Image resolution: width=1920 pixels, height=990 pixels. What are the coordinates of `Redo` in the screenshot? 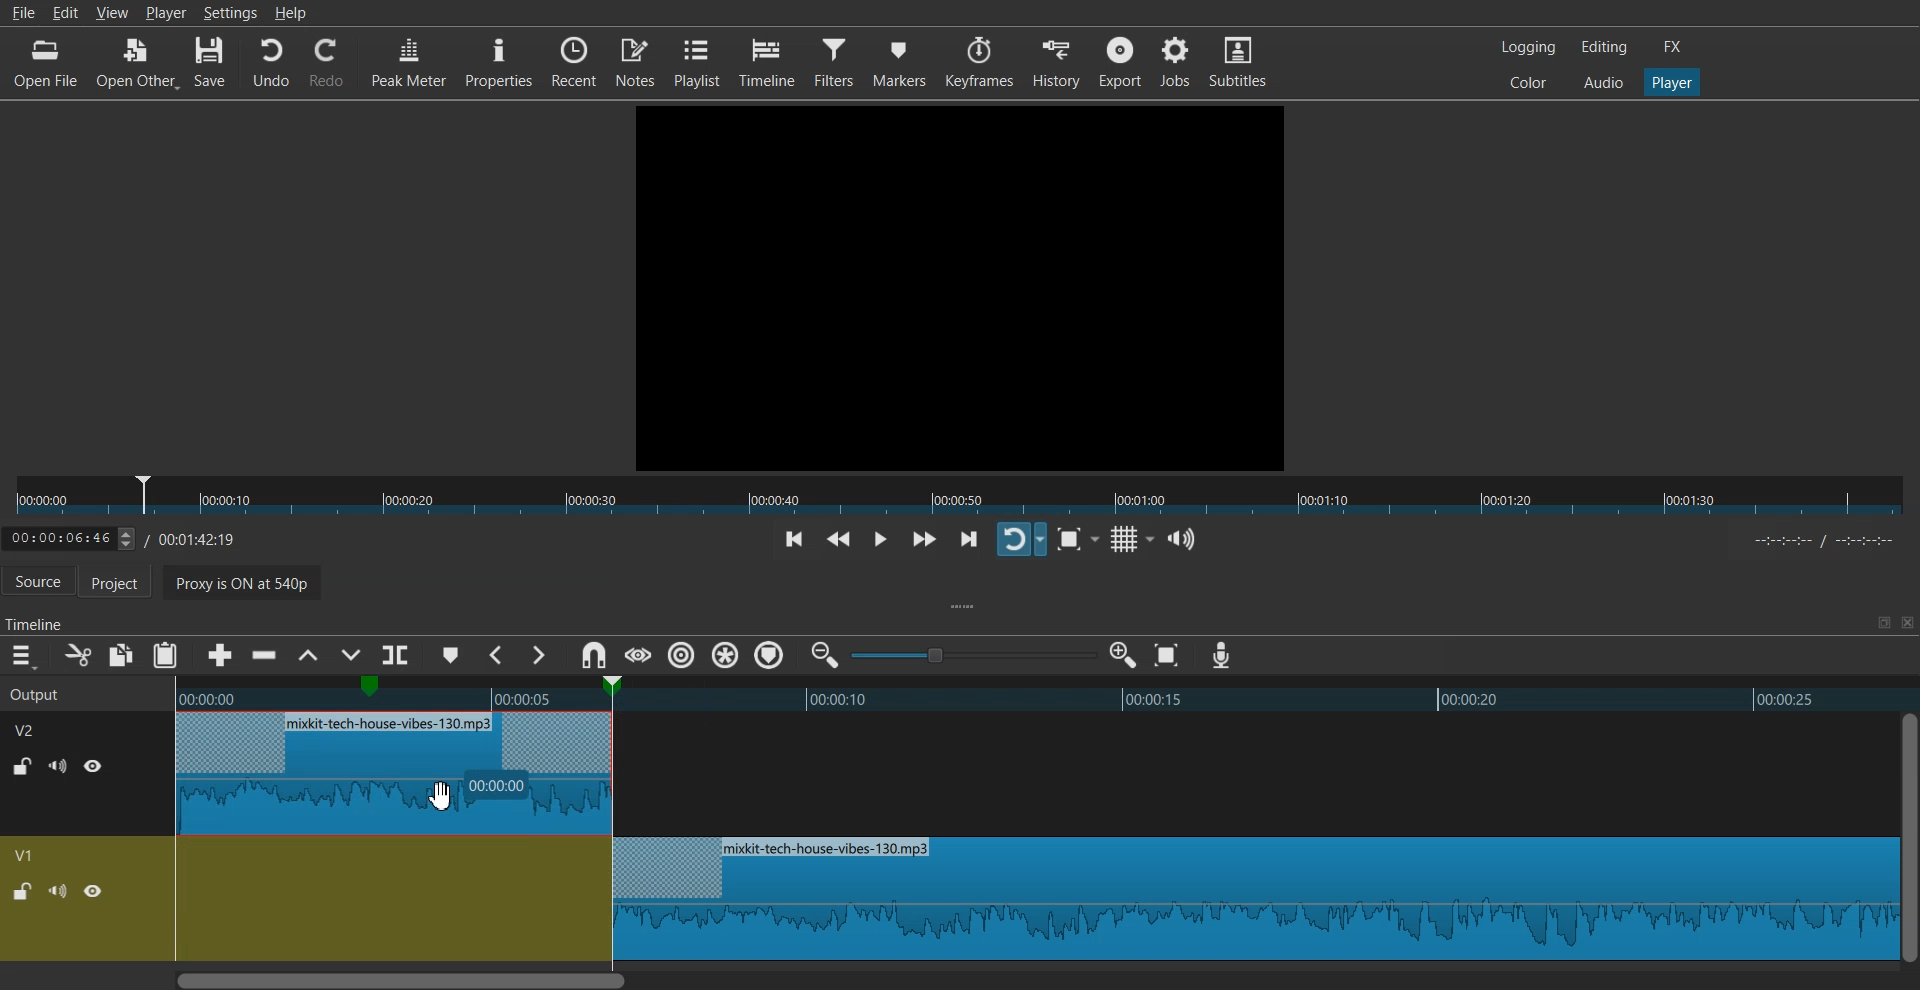 It's located at (327, 63).